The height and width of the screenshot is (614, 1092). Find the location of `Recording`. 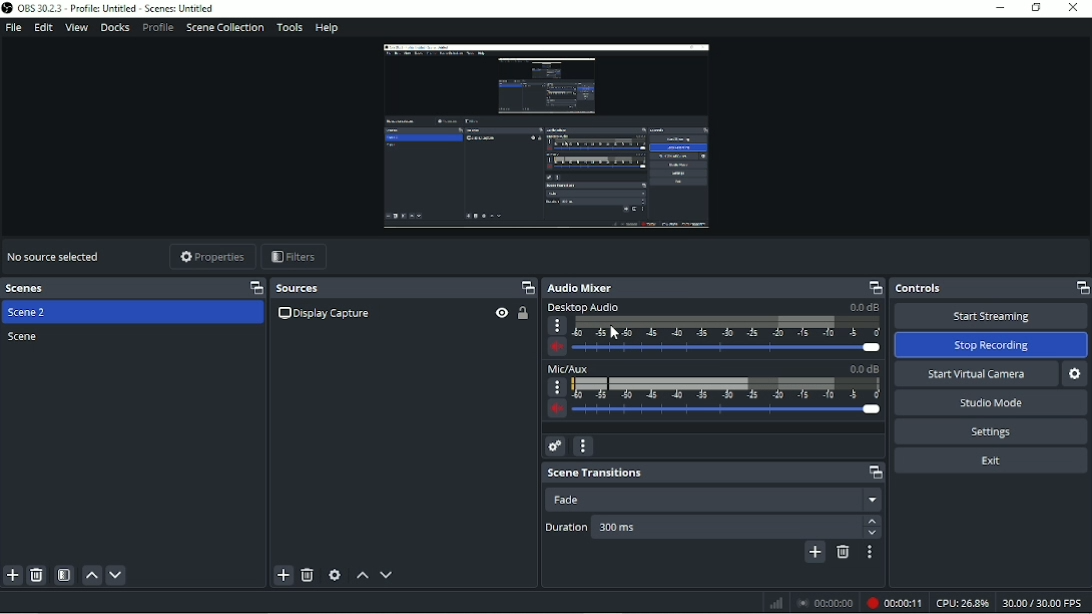

Recording is located at coordinates (893, 603).